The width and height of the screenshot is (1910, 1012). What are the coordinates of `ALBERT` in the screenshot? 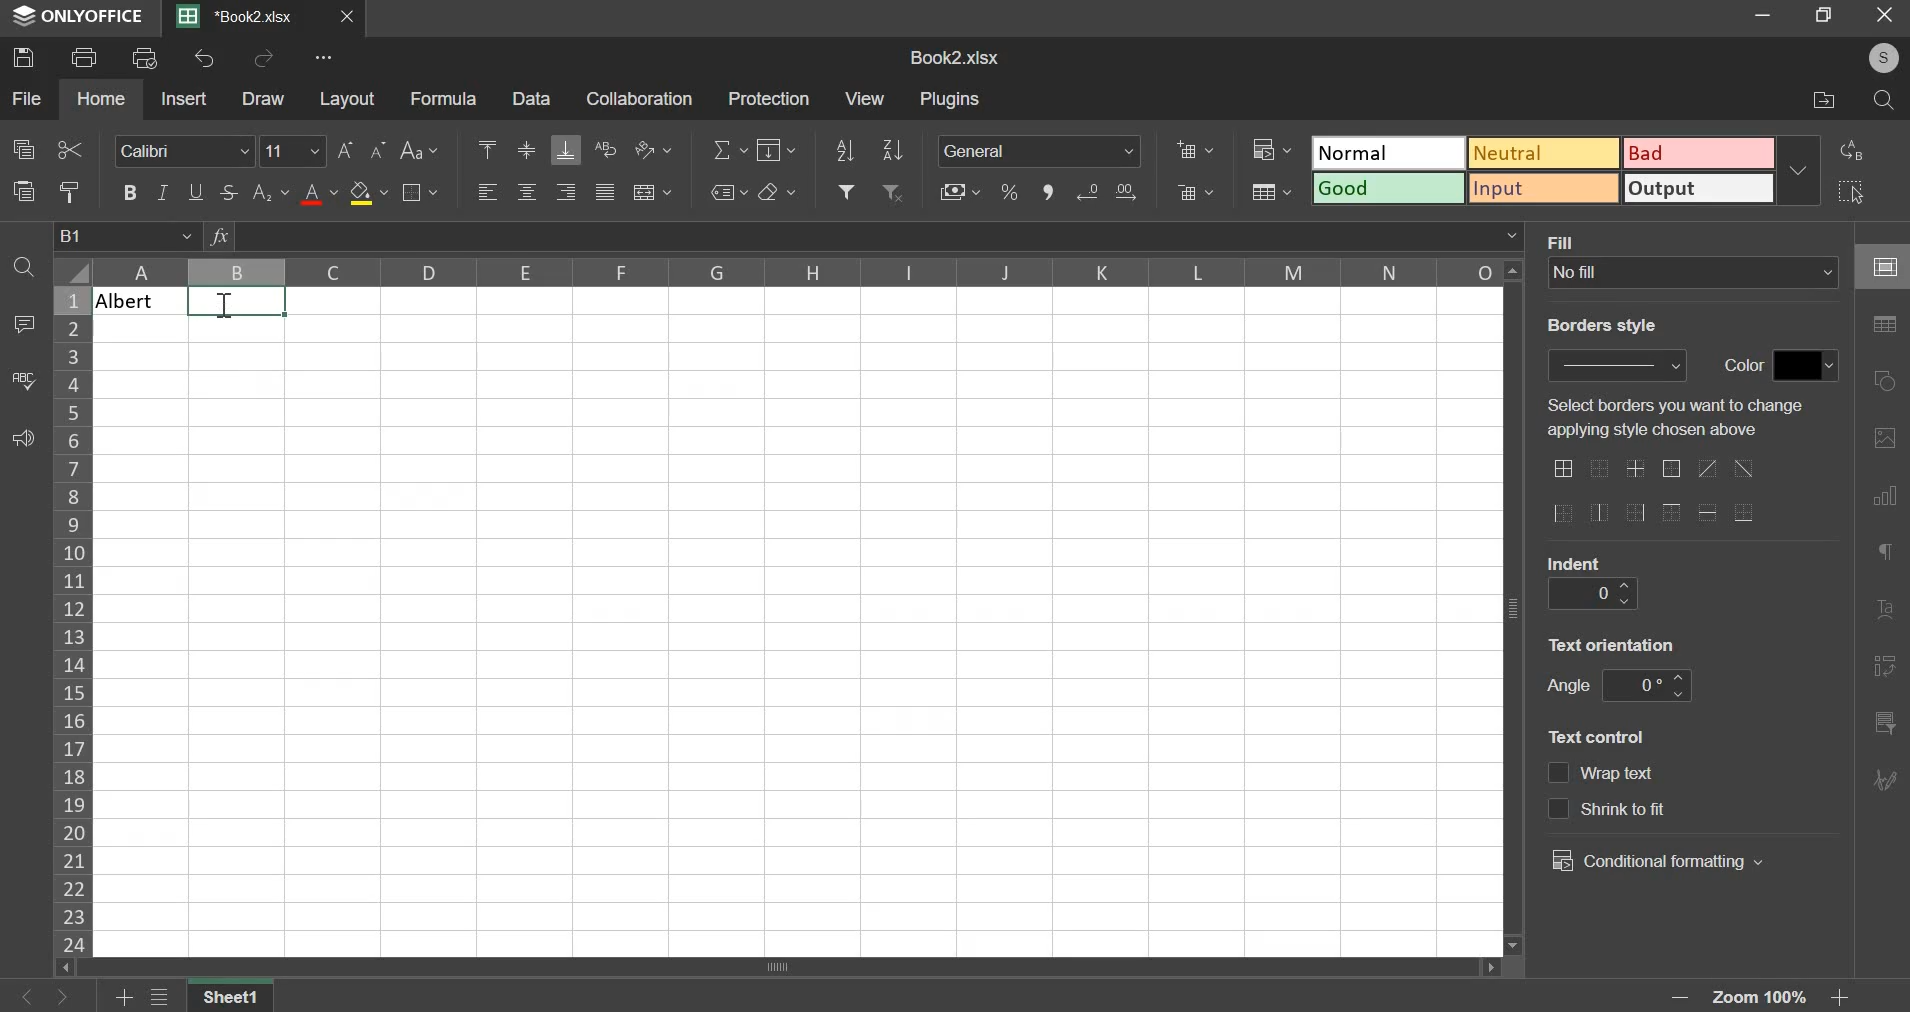 It's located at (137, 300).